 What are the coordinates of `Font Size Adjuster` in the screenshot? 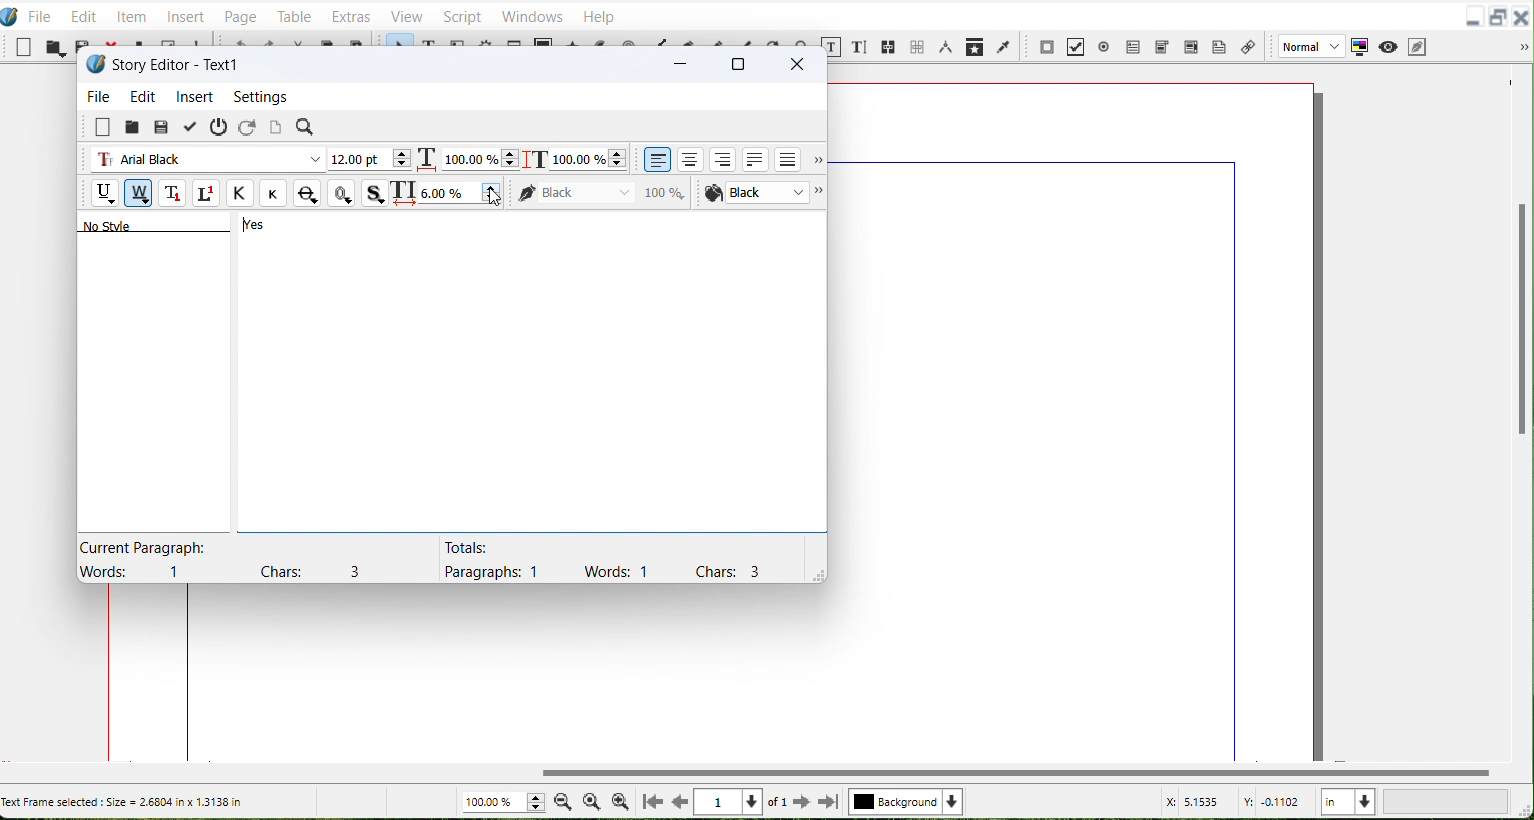 It's located at (368, 158).